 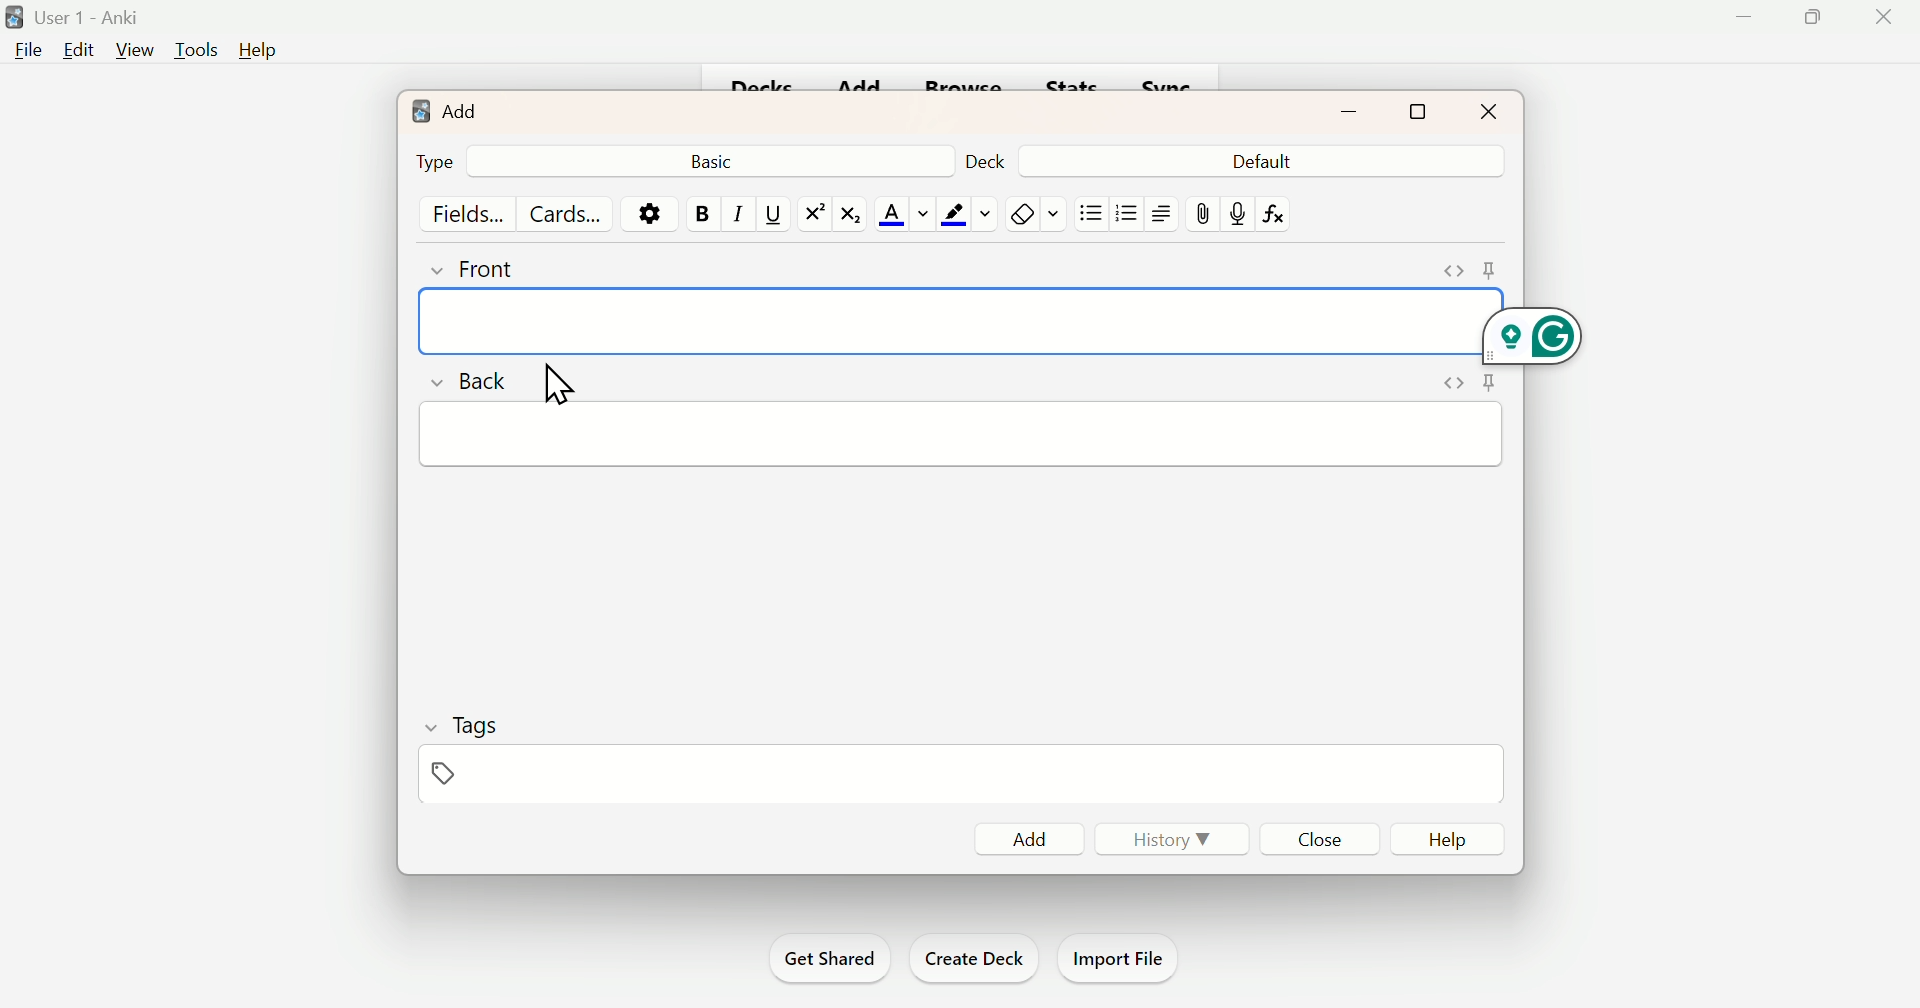 What do you see at coordinates (1174, 840) in the screenshot?
I see `History` at bounding box center [1174, 840].